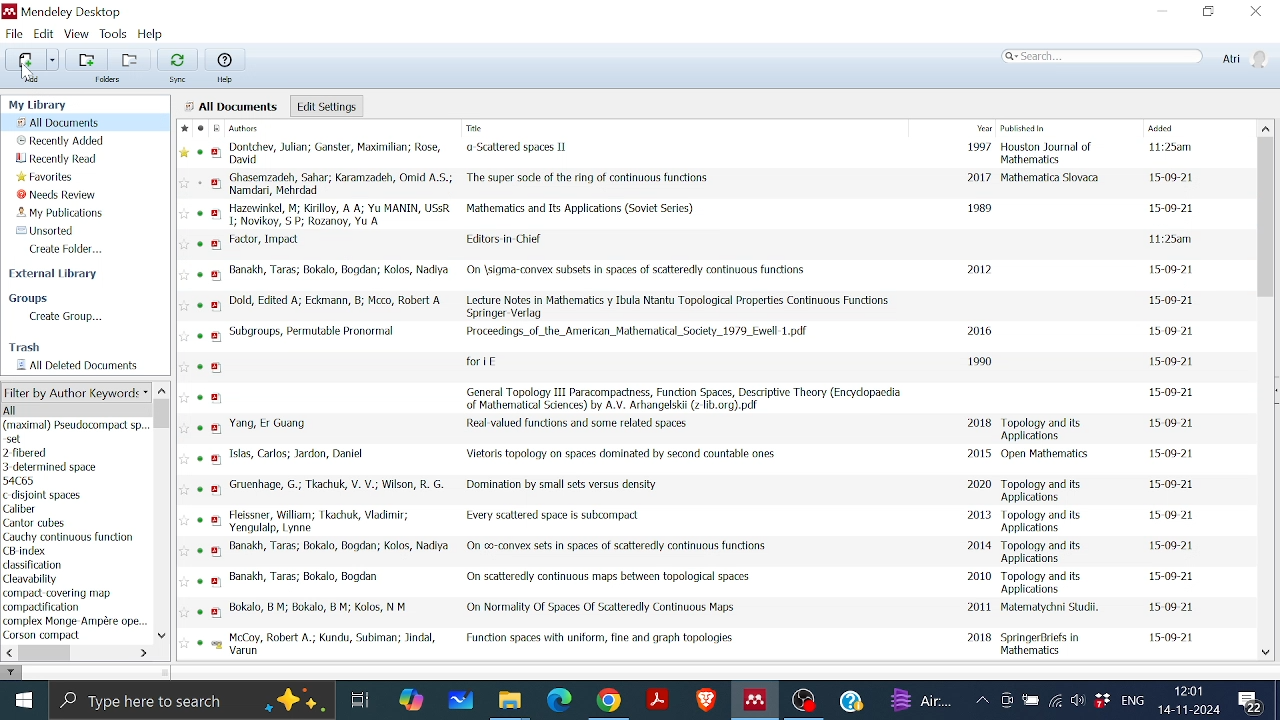  Describe the element at coordinates (1132, 699) in the screenshot. I see `Language` at that location.